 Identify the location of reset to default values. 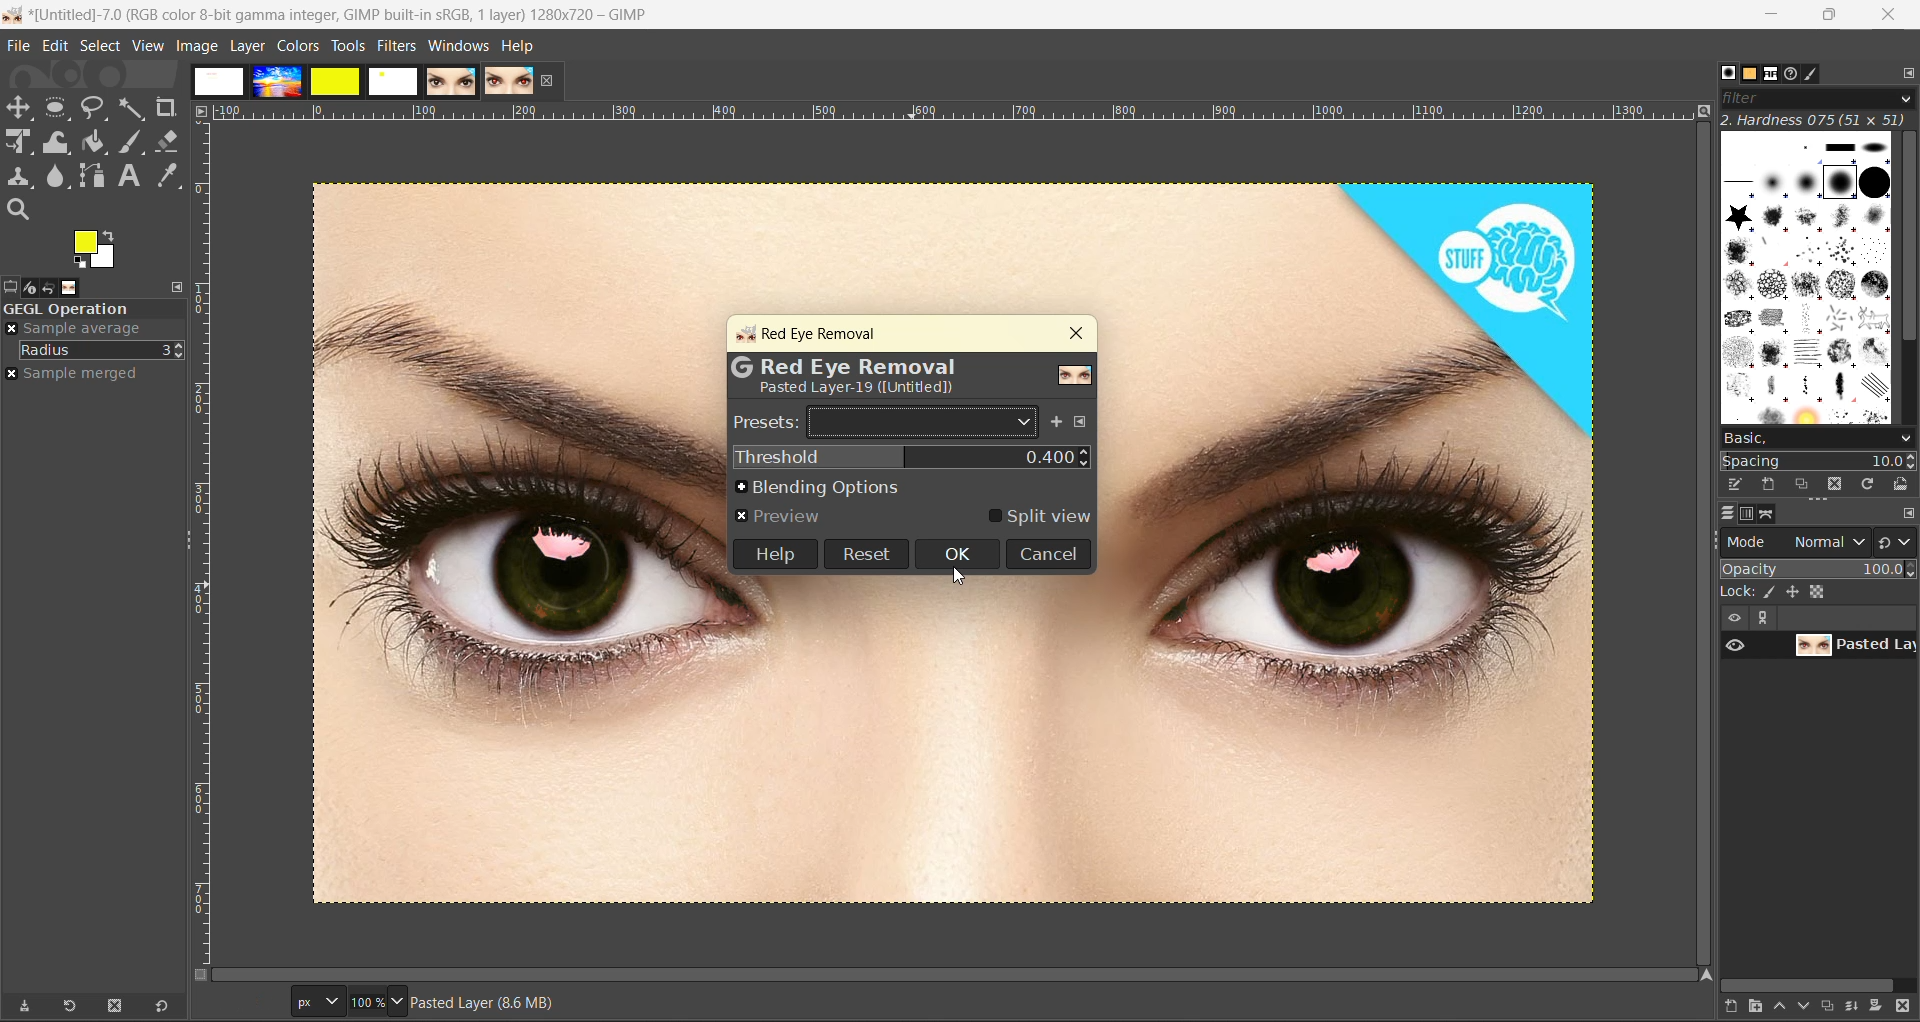
(166, 1007).